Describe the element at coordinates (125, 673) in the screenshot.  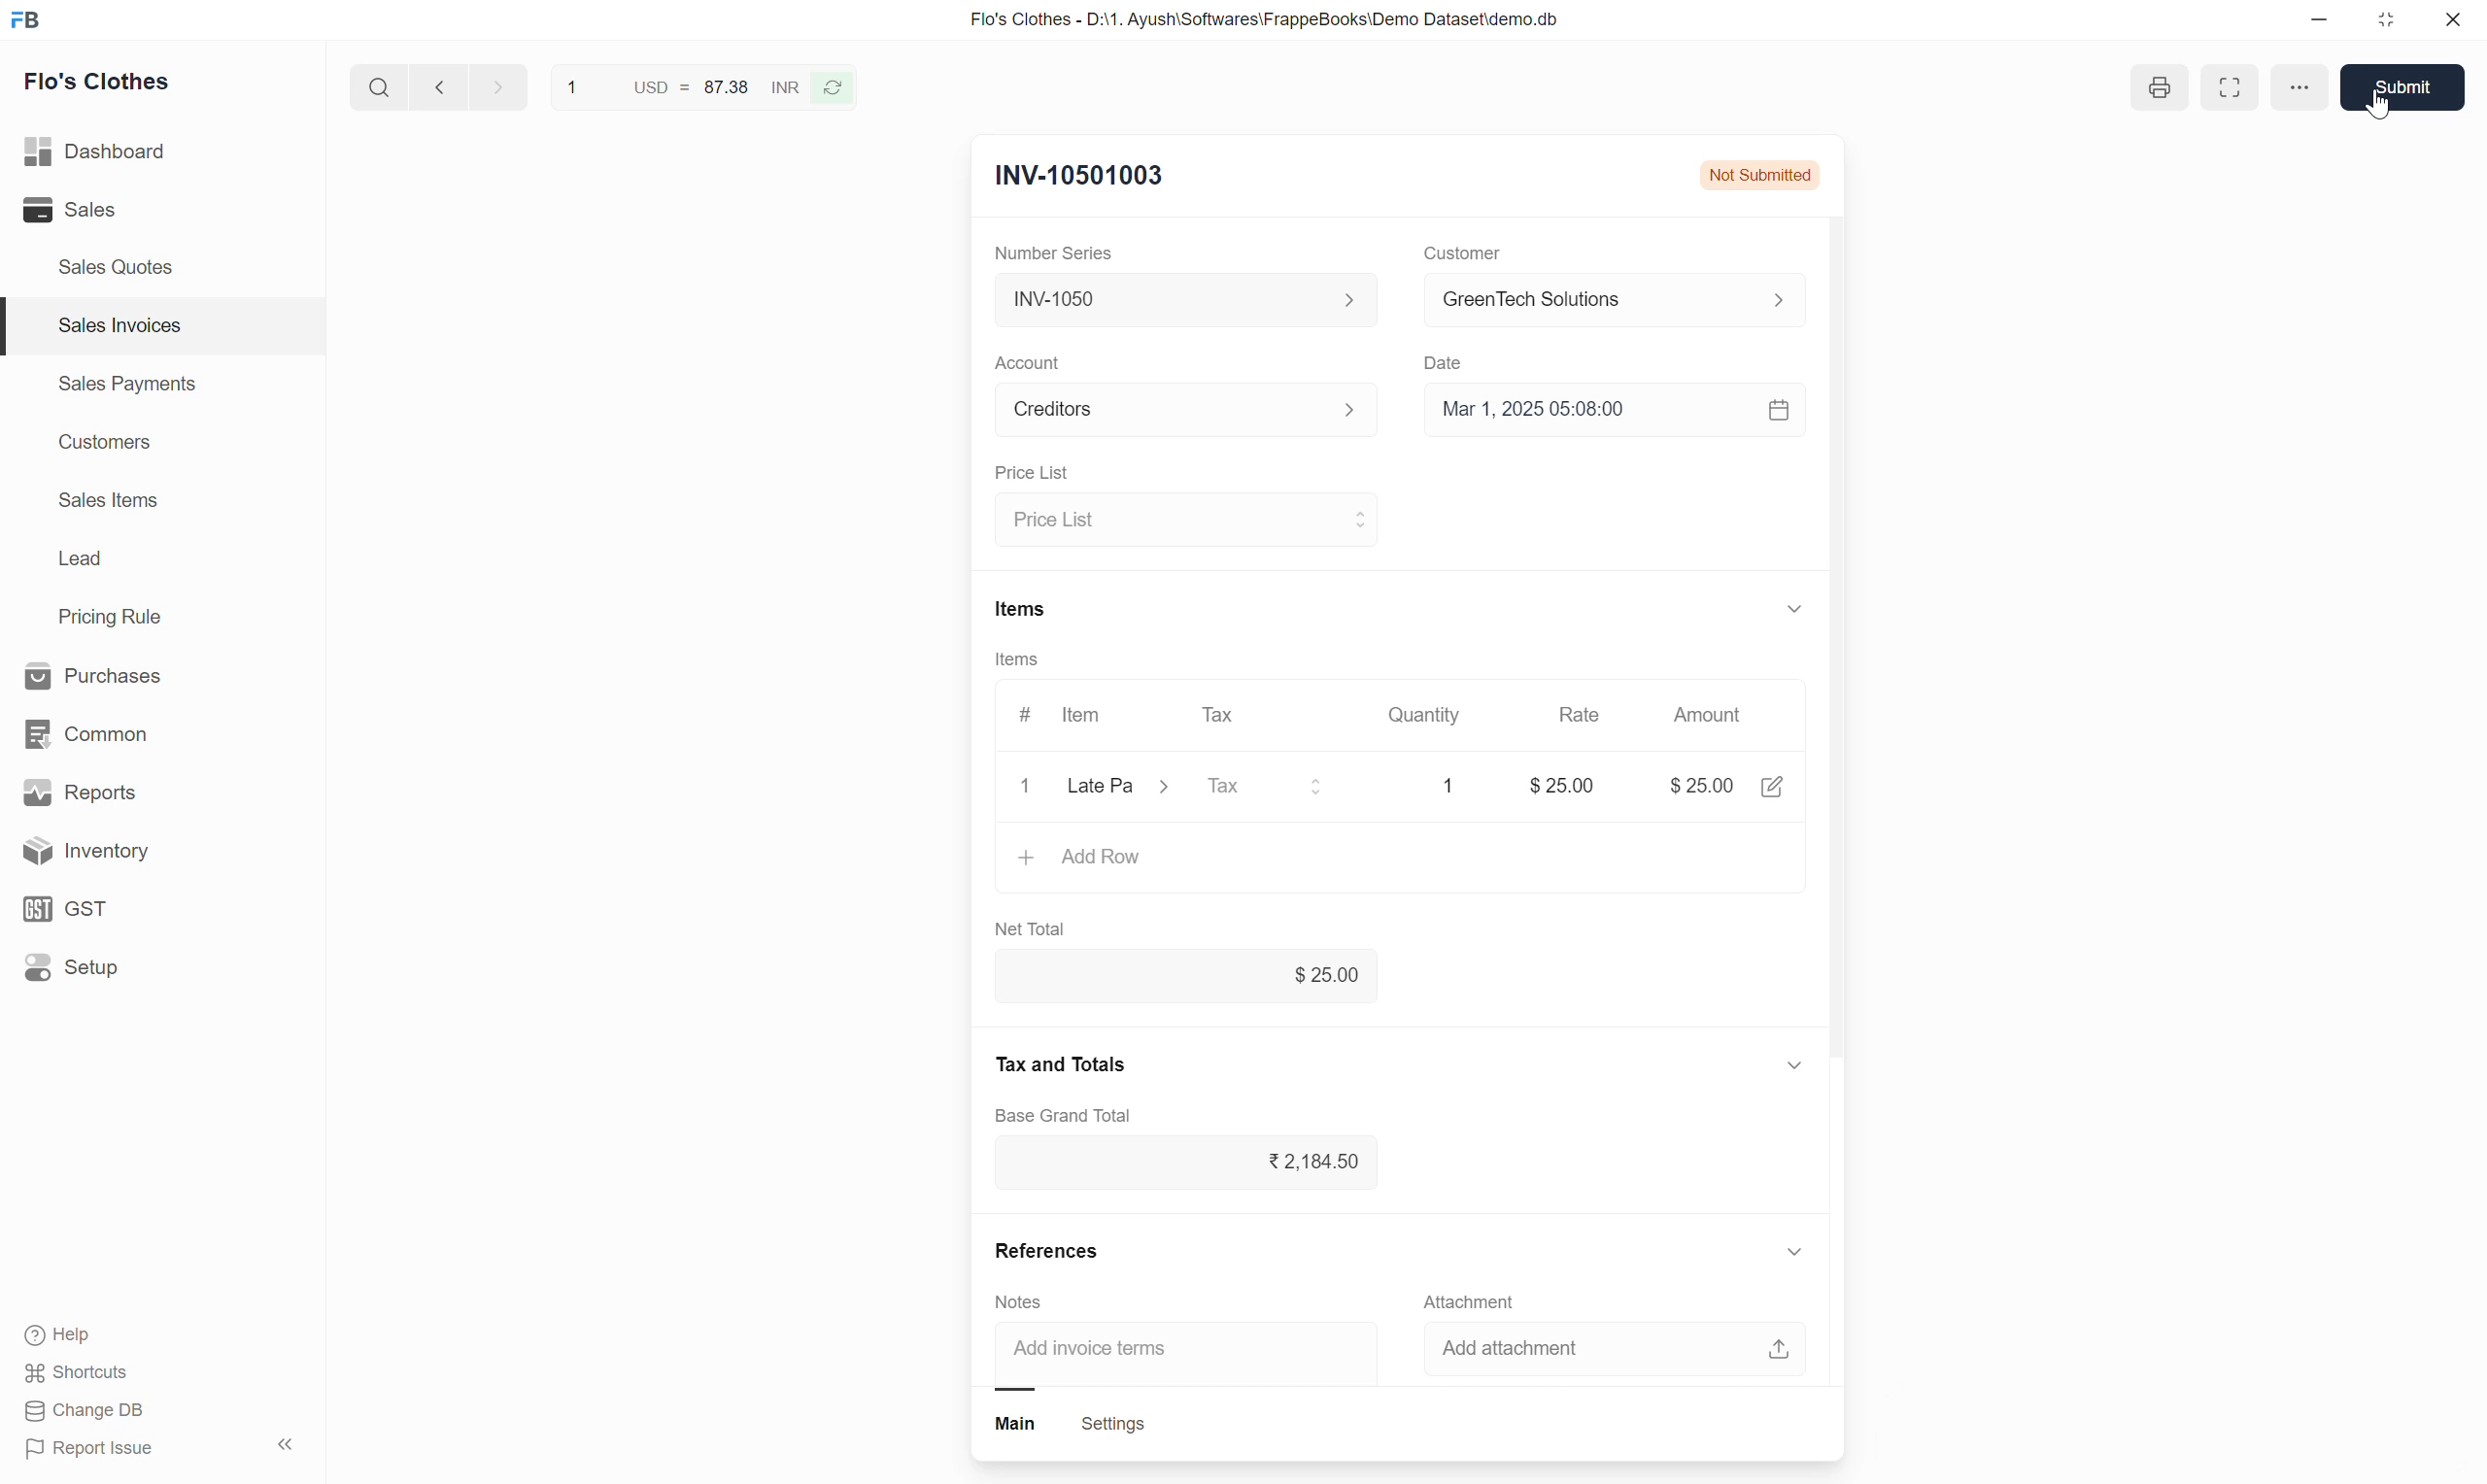
I see `Purchases ` at that location.